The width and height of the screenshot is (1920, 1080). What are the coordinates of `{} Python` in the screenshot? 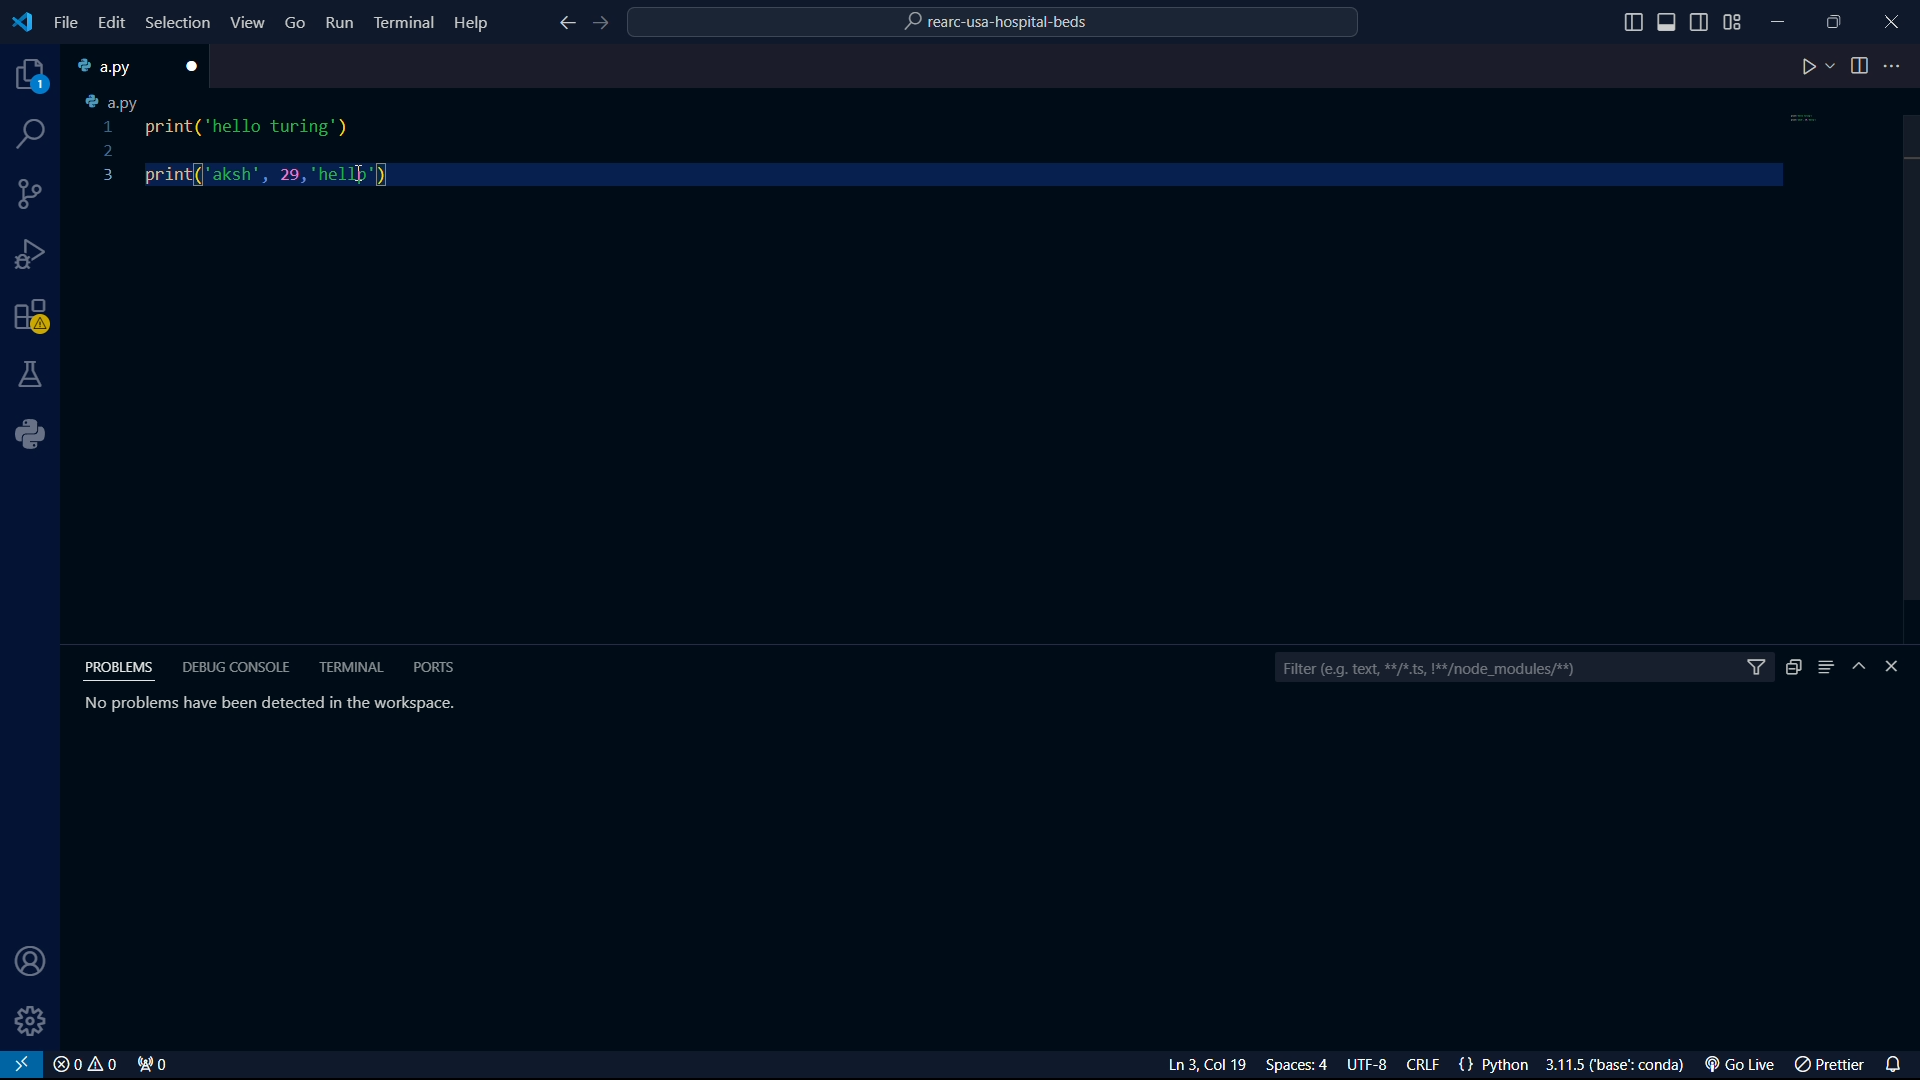 It's located at (1497, 1065).